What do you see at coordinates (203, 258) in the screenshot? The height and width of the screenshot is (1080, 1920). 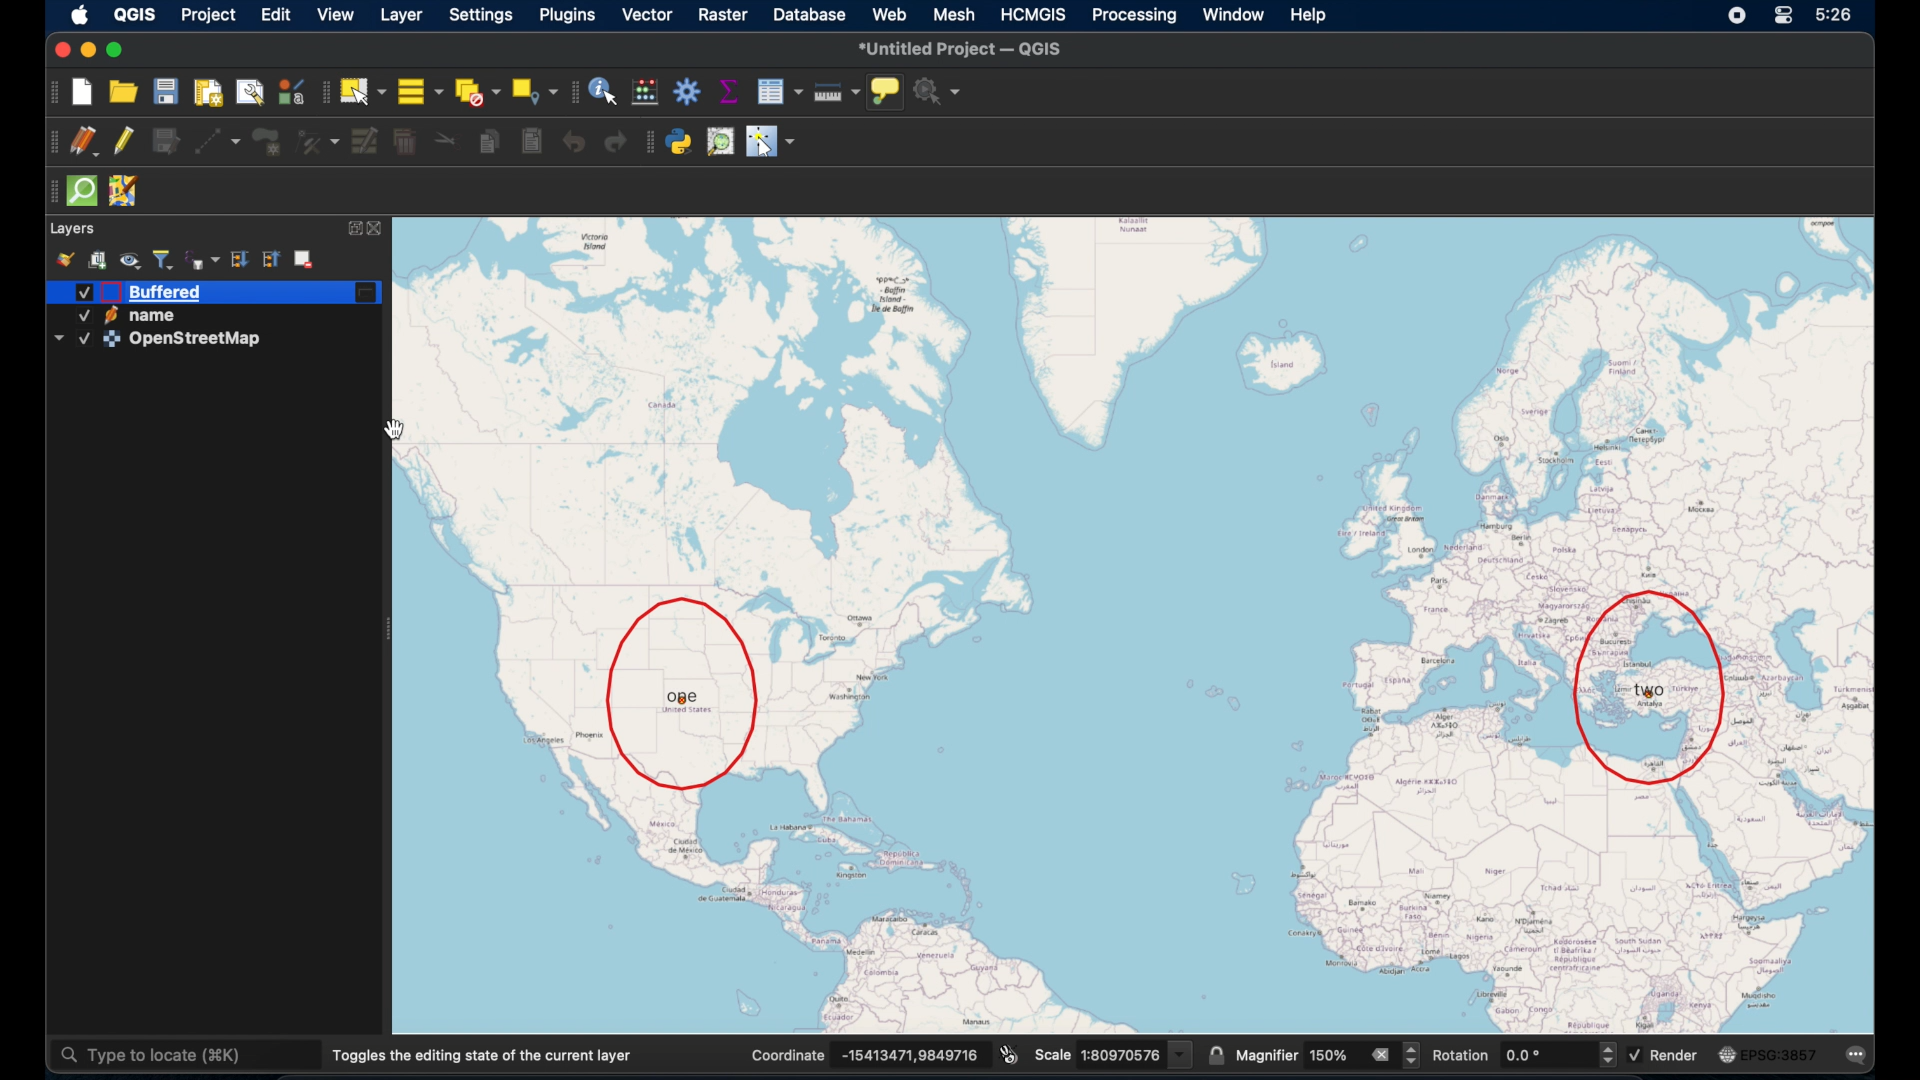 I see `filter legend by expression` at bounding box center [203, 258].